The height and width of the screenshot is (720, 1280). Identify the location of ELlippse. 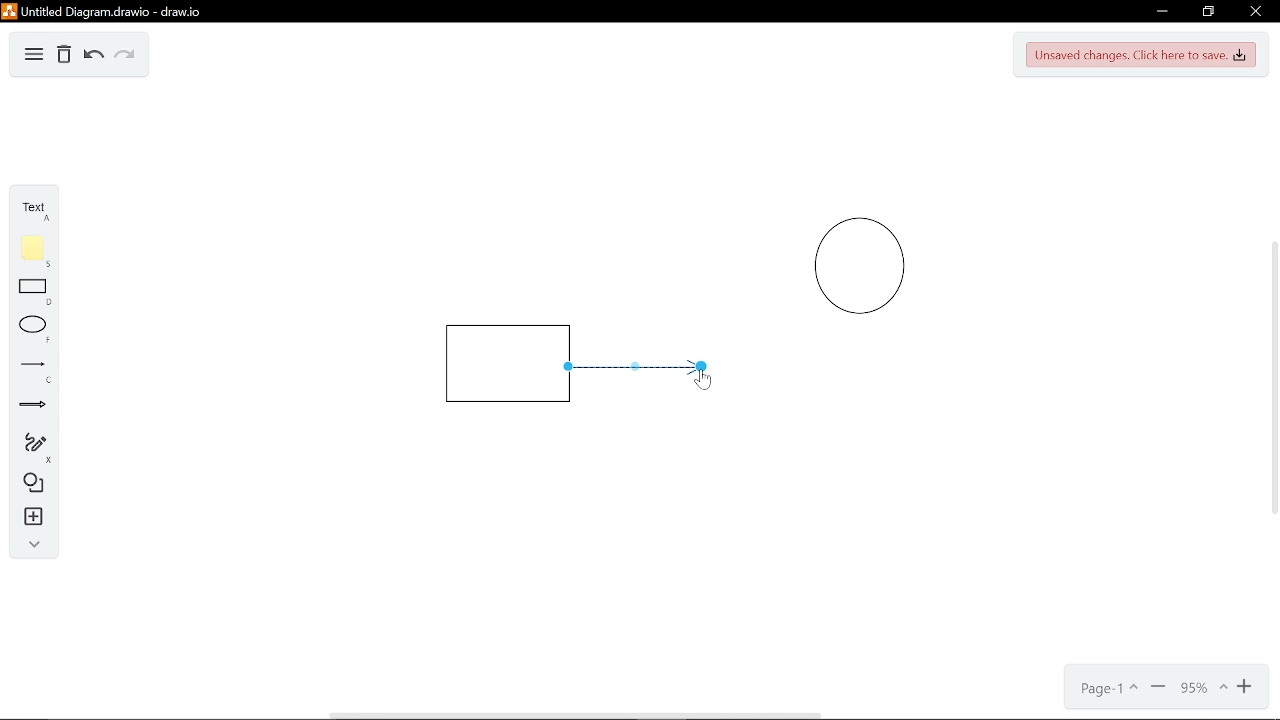
(31, 327).